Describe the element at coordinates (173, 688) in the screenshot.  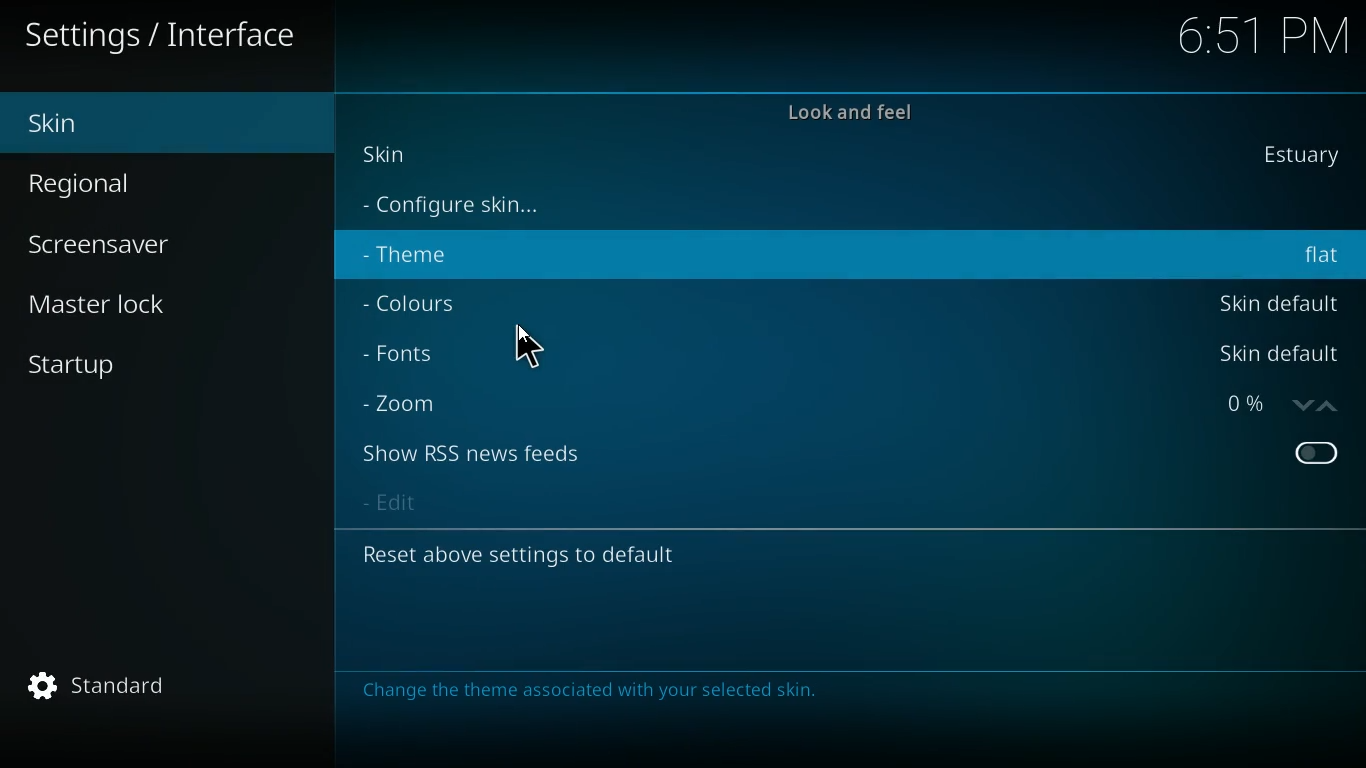
I see `standard` at that location.